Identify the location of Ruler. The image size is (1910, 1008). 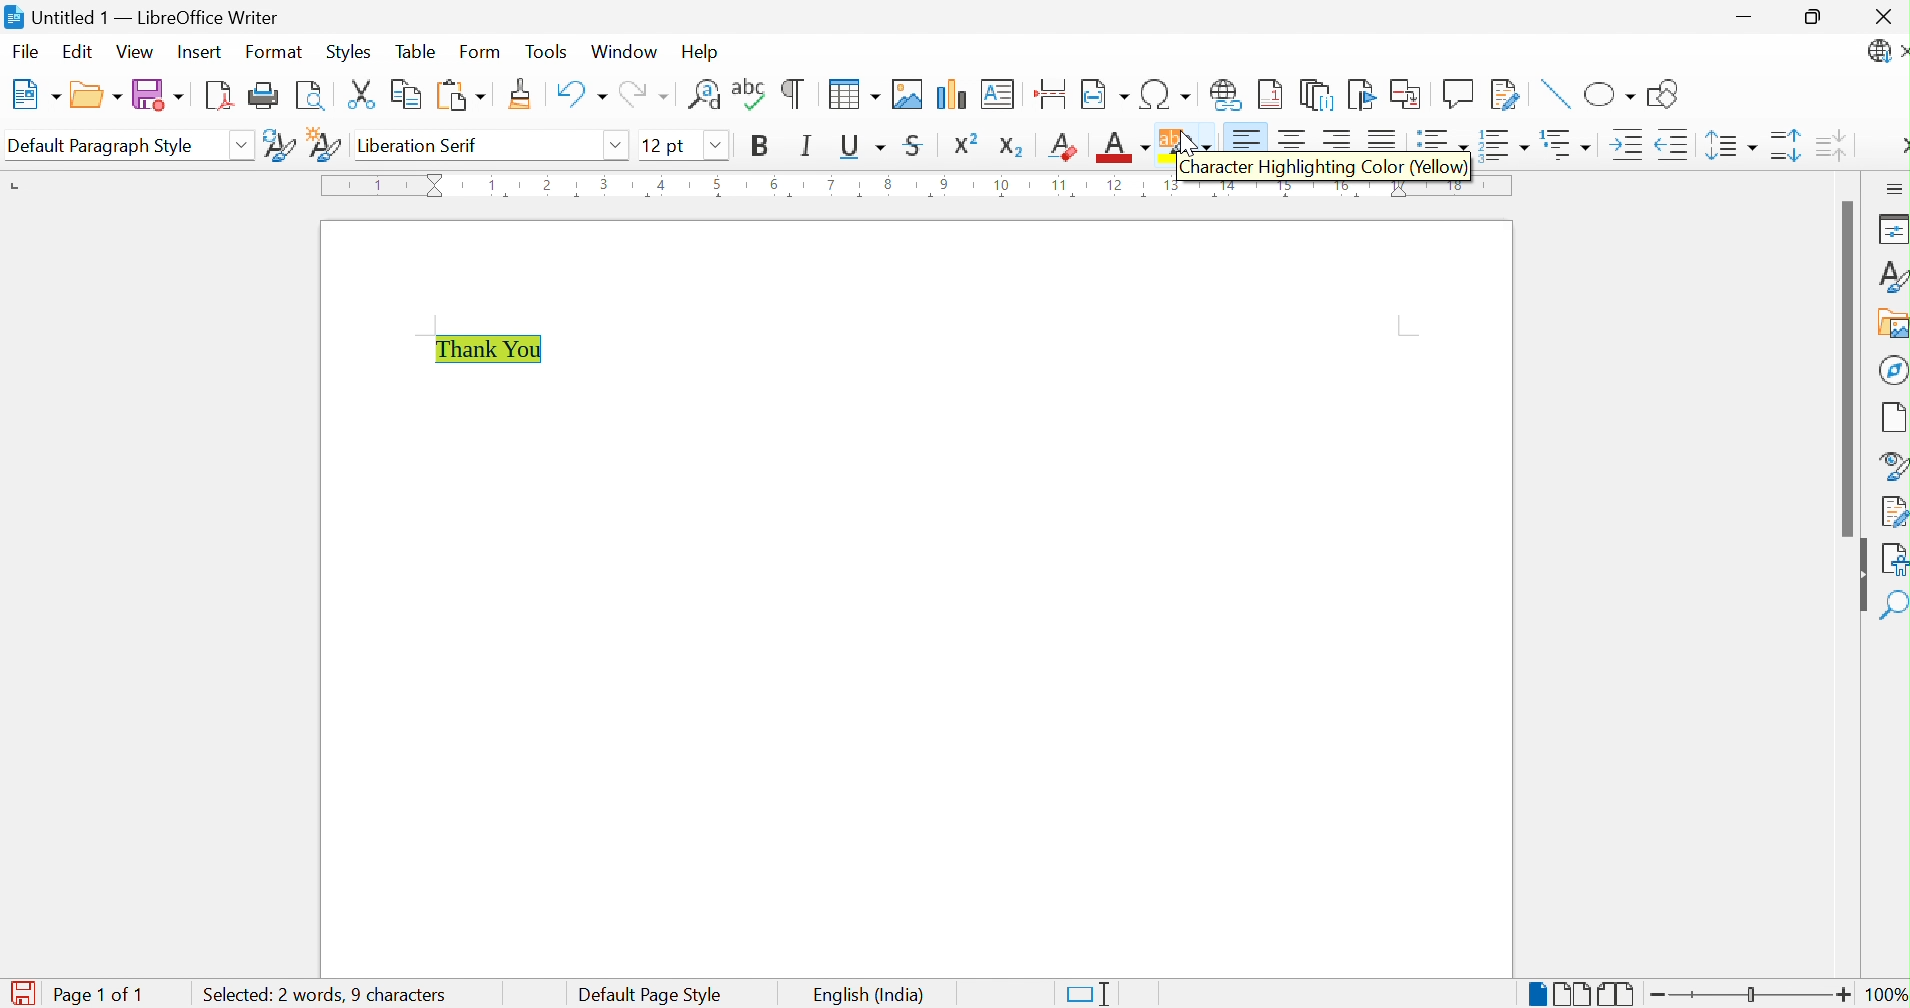
(736, 187).